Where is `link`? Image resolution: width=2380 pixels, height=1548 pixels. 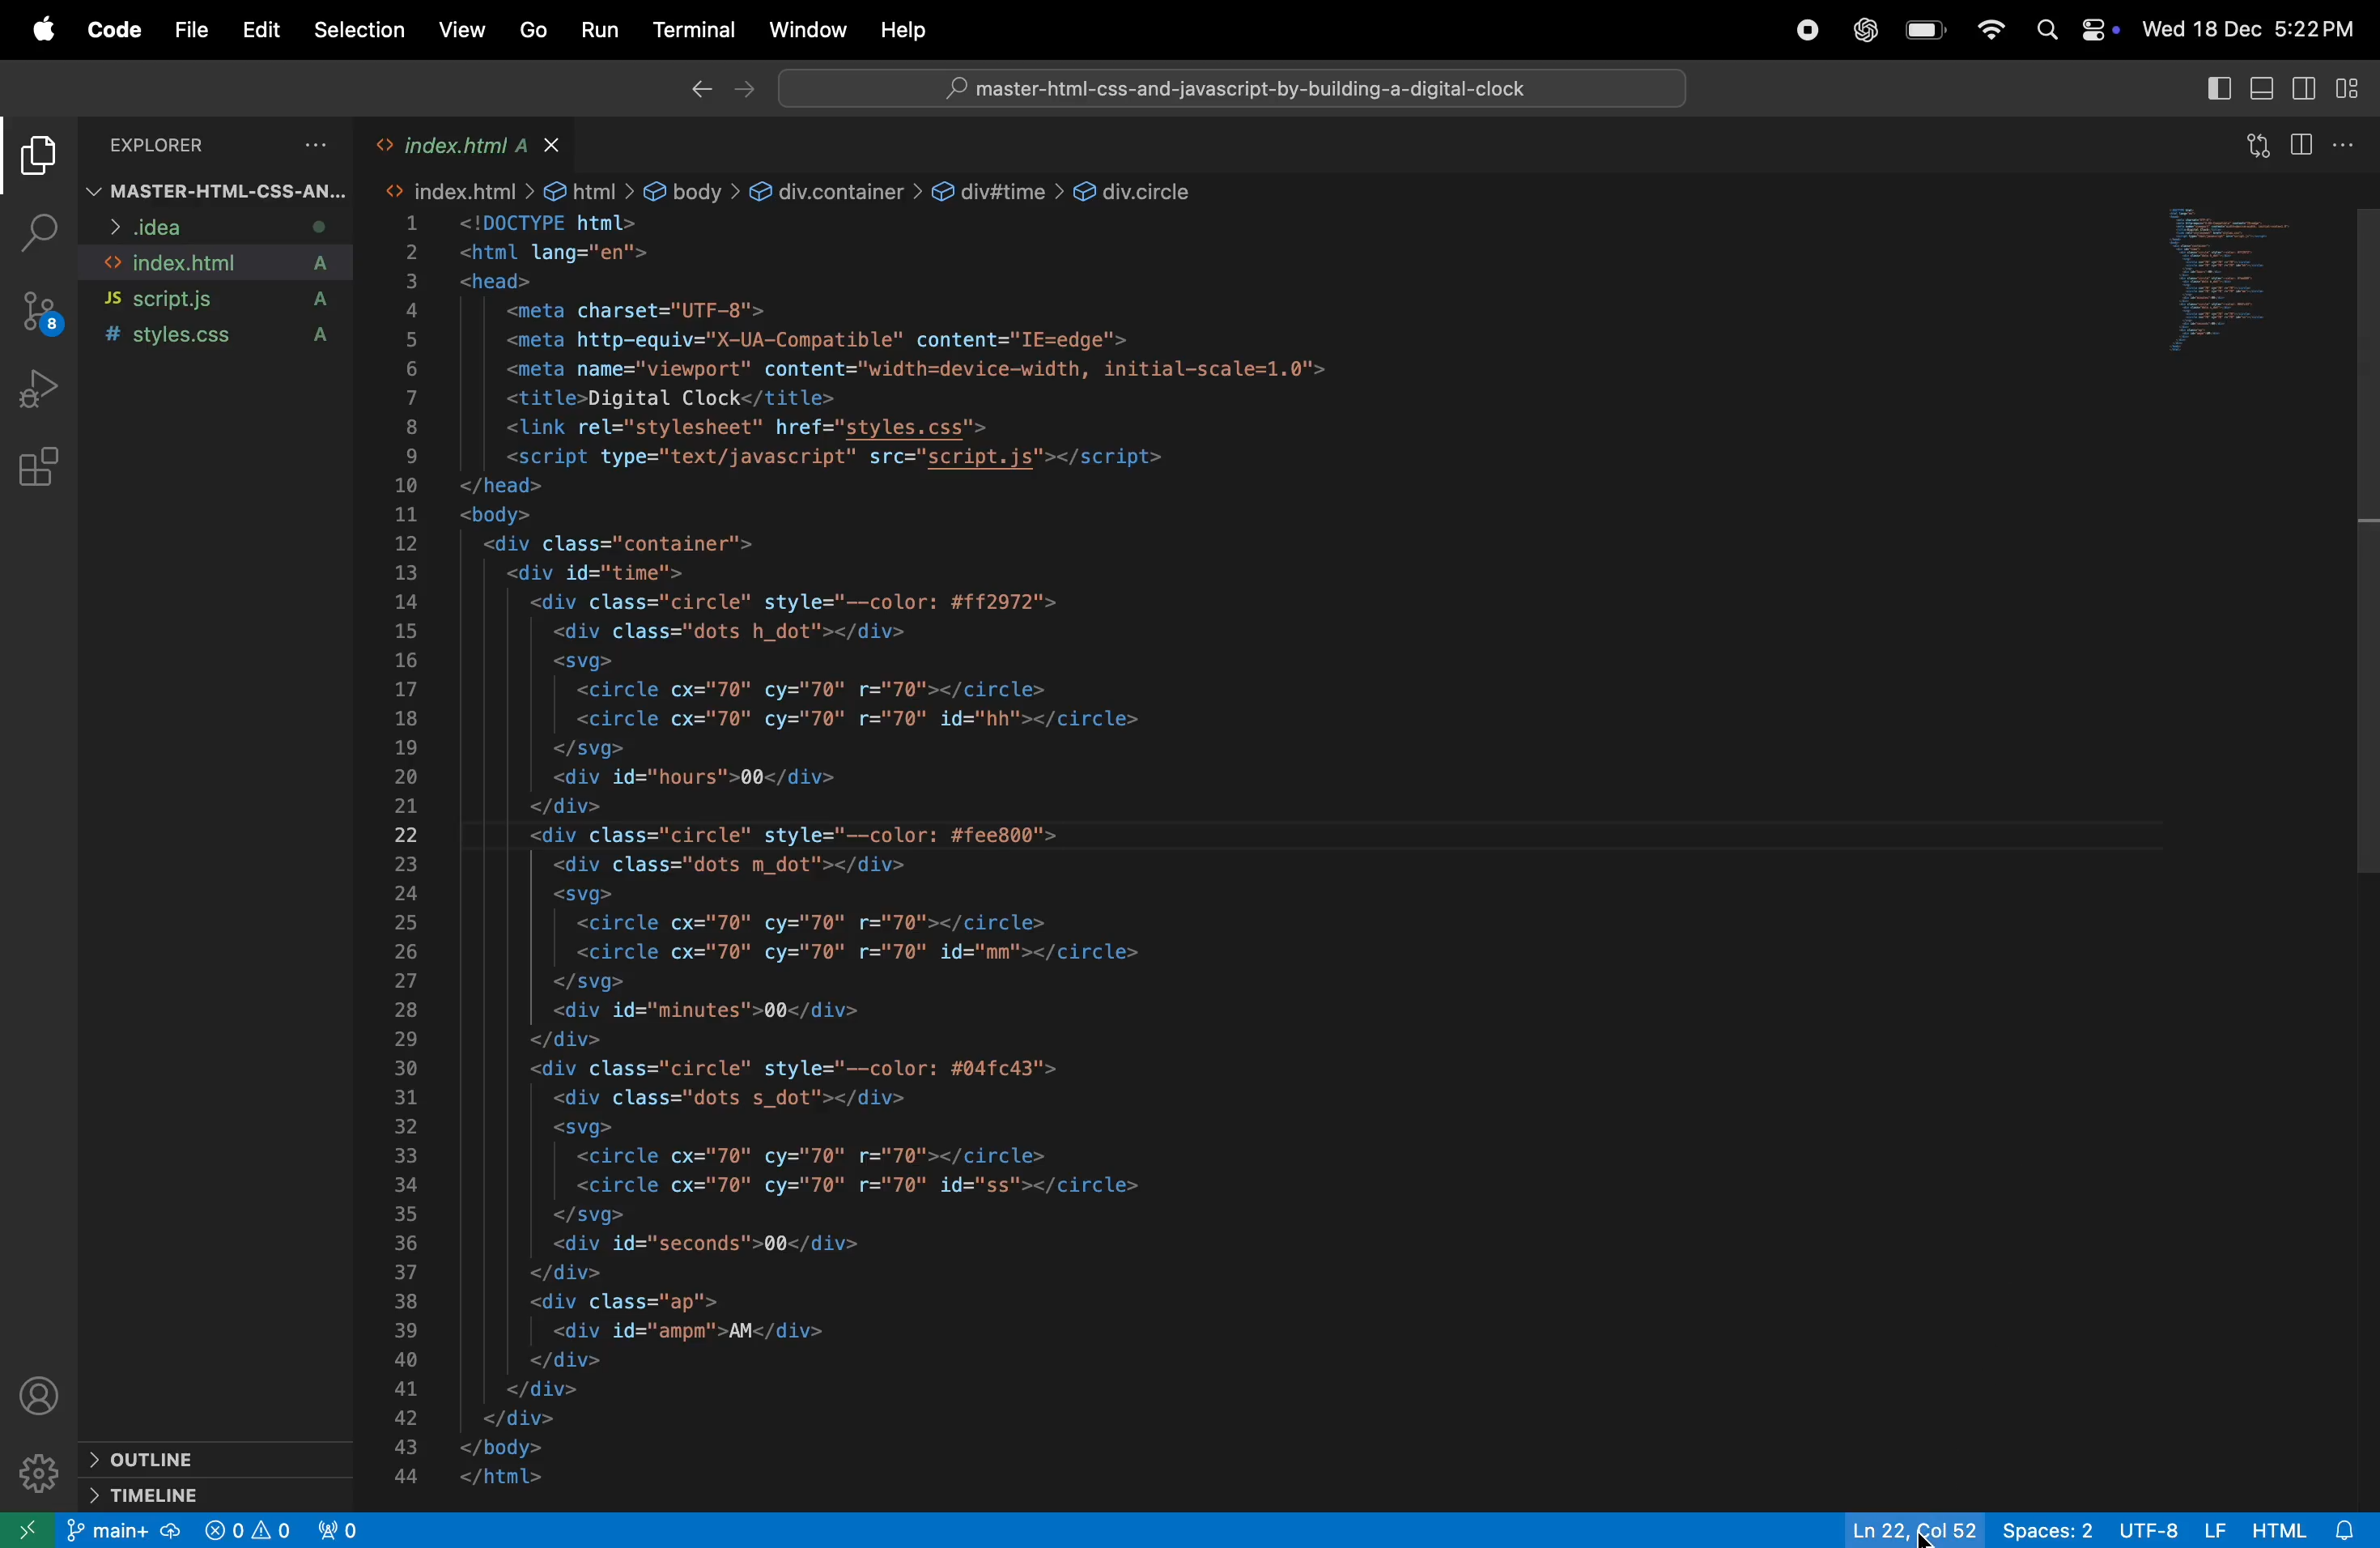
link is located at coordinates (592, 187).